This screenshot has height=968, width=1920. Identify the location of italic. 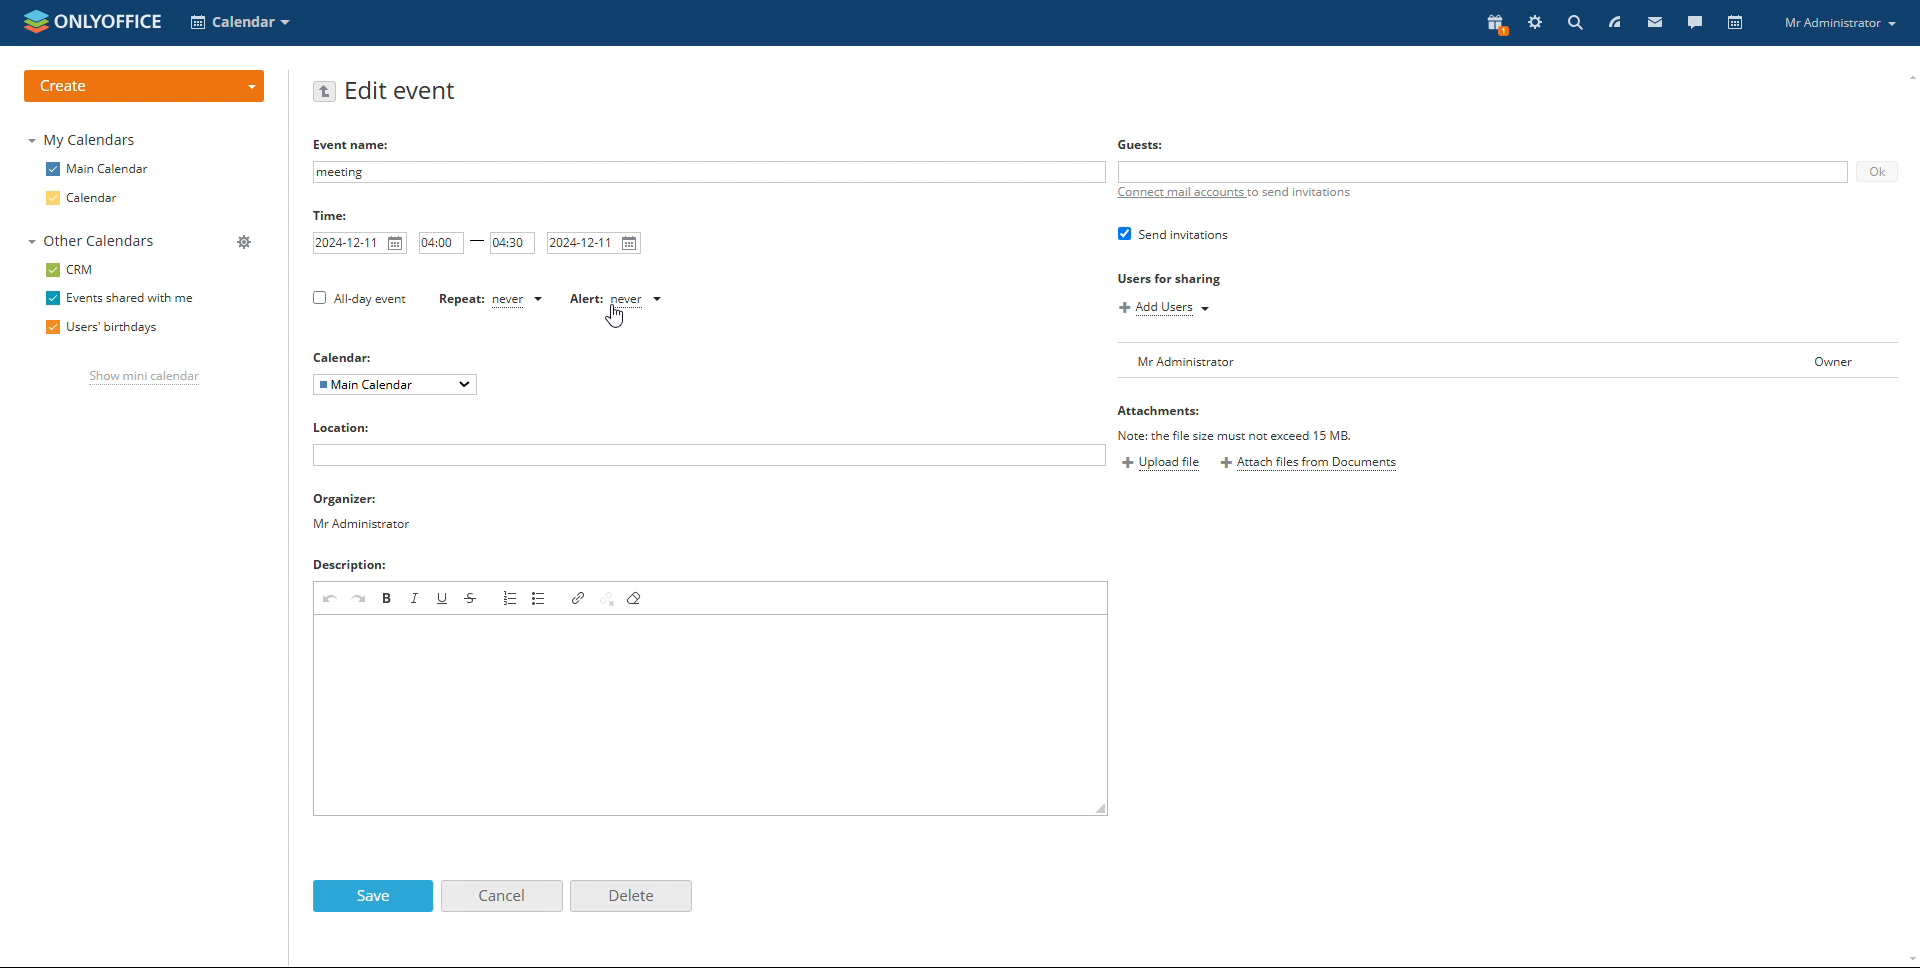
(416, 598).